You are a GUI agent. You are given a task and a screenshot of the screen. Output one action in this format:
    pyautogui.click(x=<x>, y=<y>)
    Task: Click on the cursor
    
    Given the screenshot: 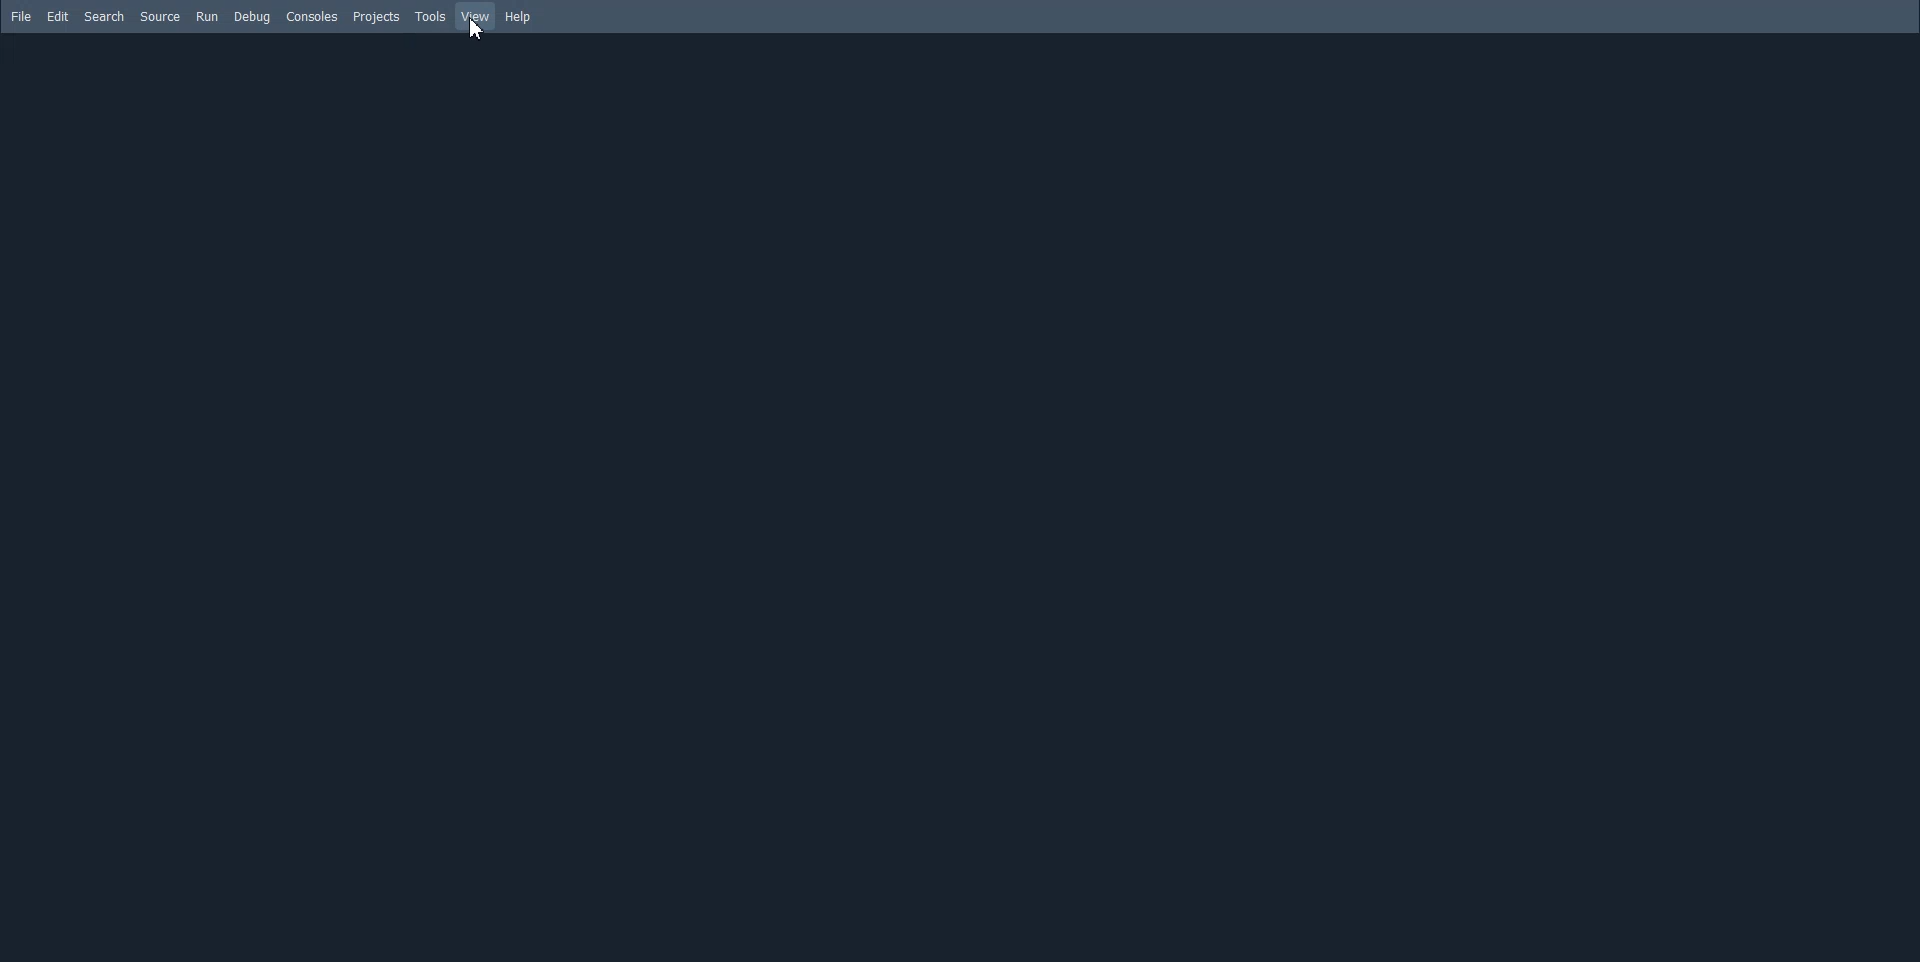 What is the action you would take?
    pyautogui.click(x=478, y=30)
    